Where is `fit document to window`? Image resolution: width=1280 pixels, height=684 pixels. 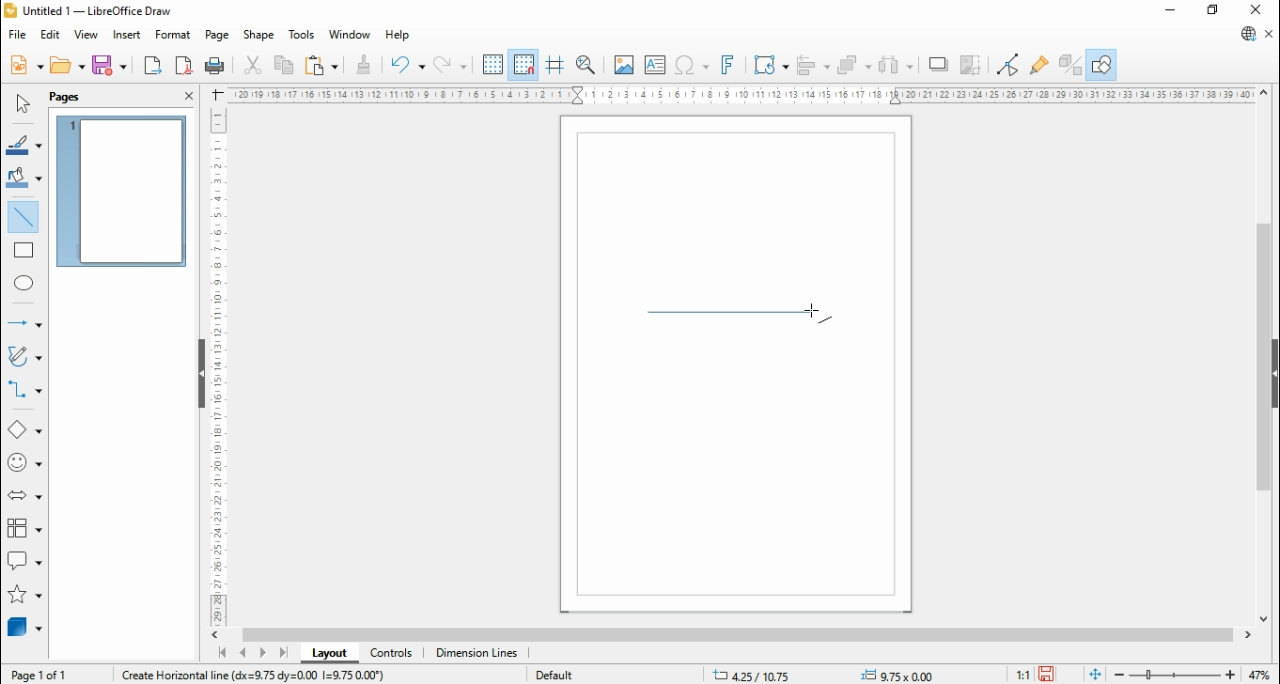
fit document to window is located at coordinates (1095, 675).